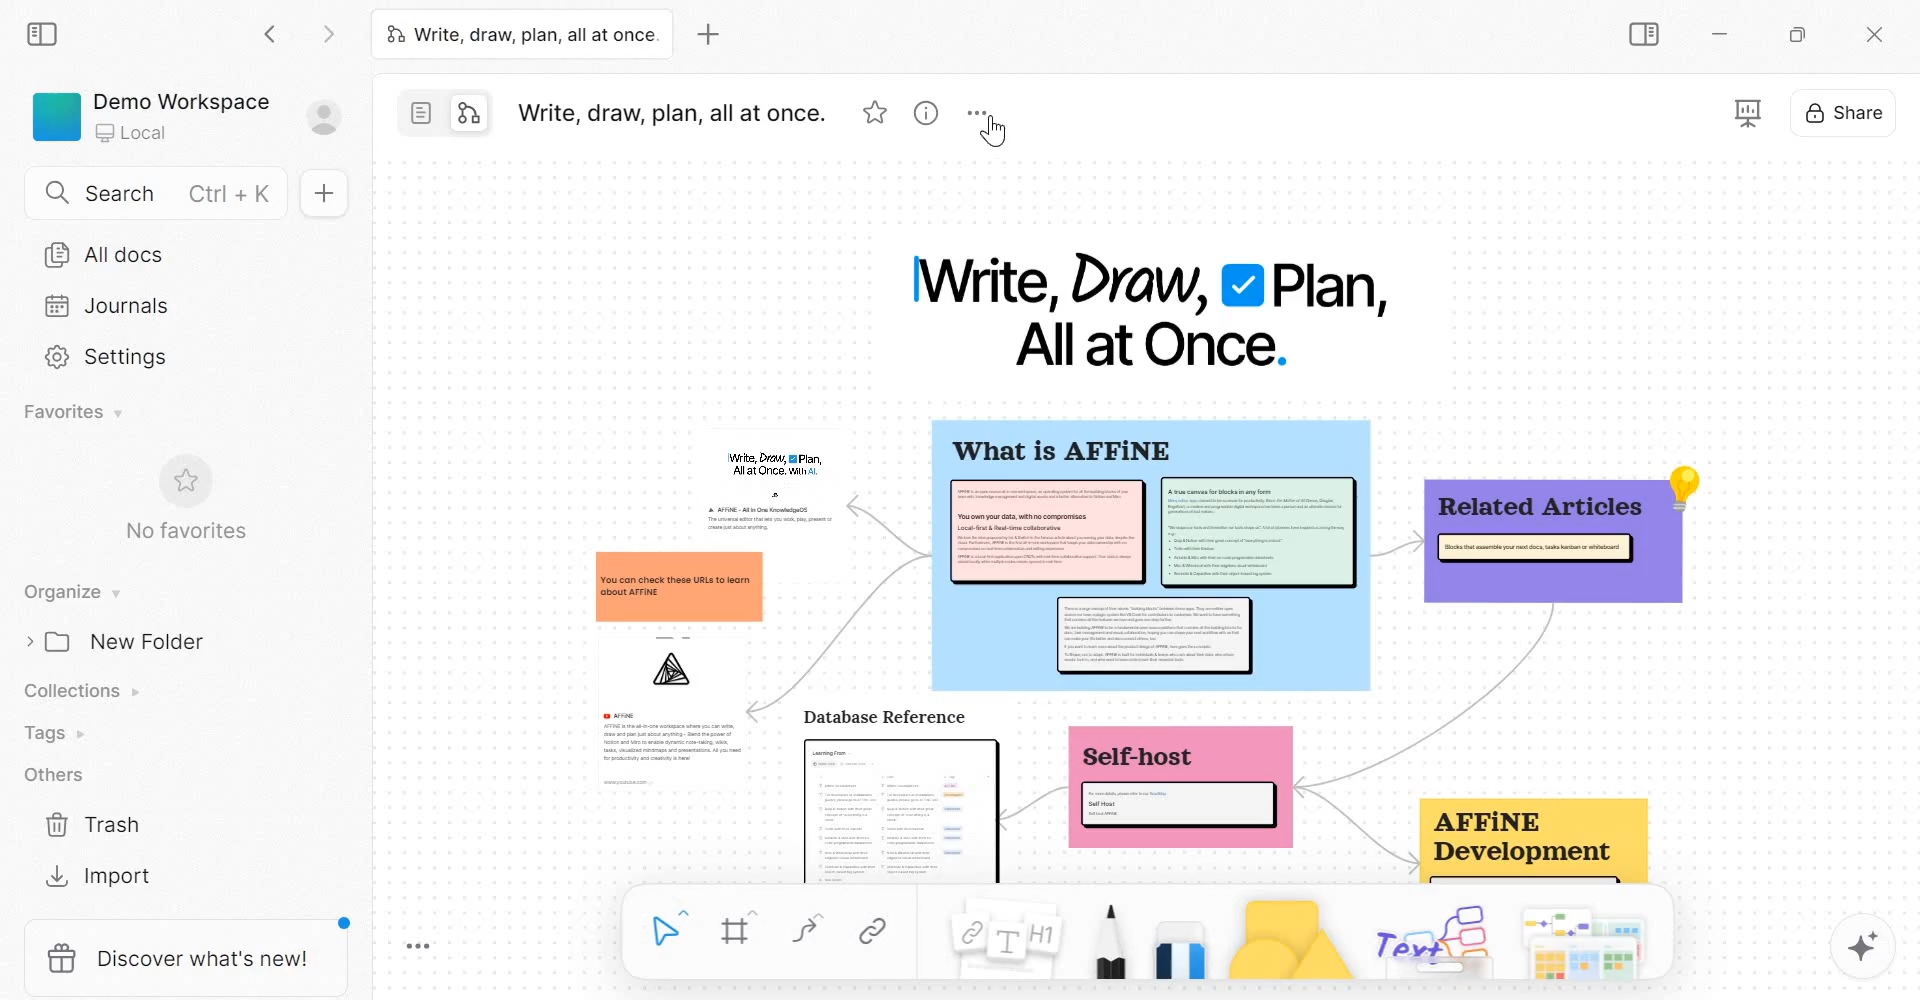 The width and height of the screenshot is (1920, 1000). Describe the element at coordinates (415, 946) in the screenshot. I see `Toggle Zoom Tool Bar` at that location.